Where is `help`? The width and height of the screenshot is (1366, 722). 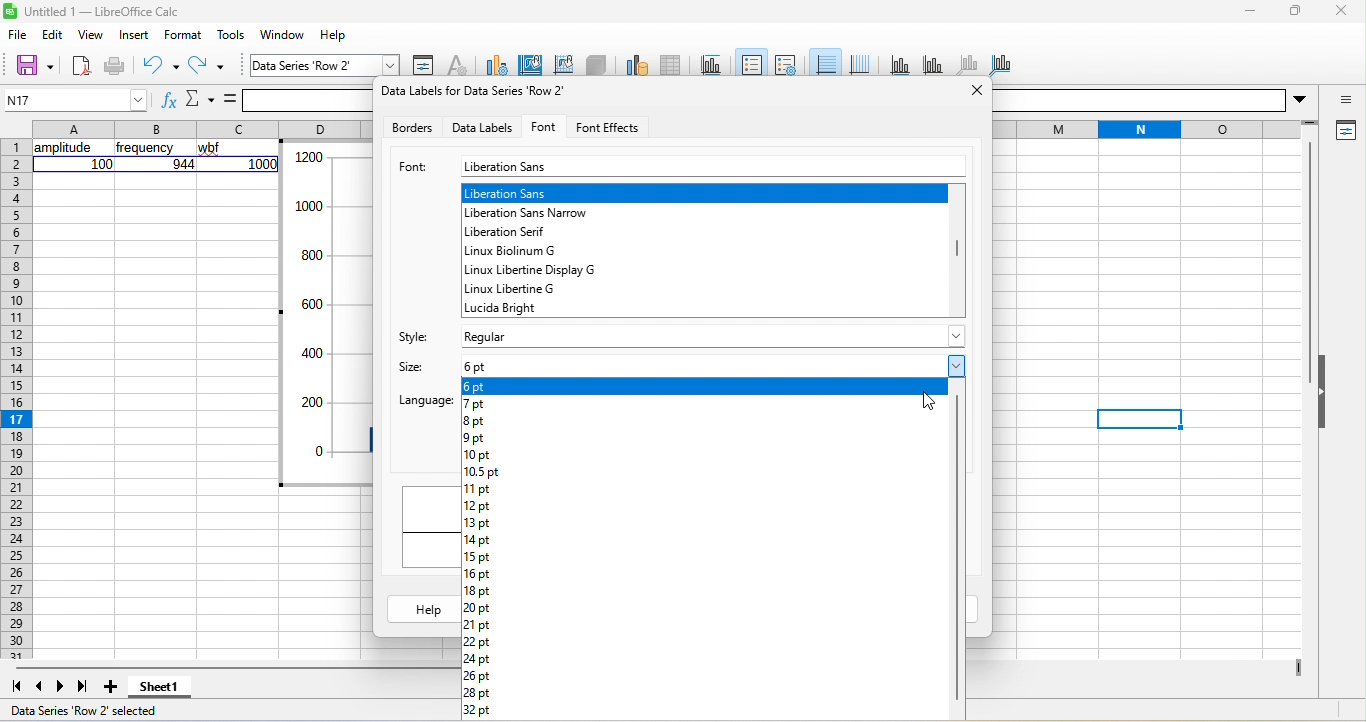
help is located at coordinates (417, 609).